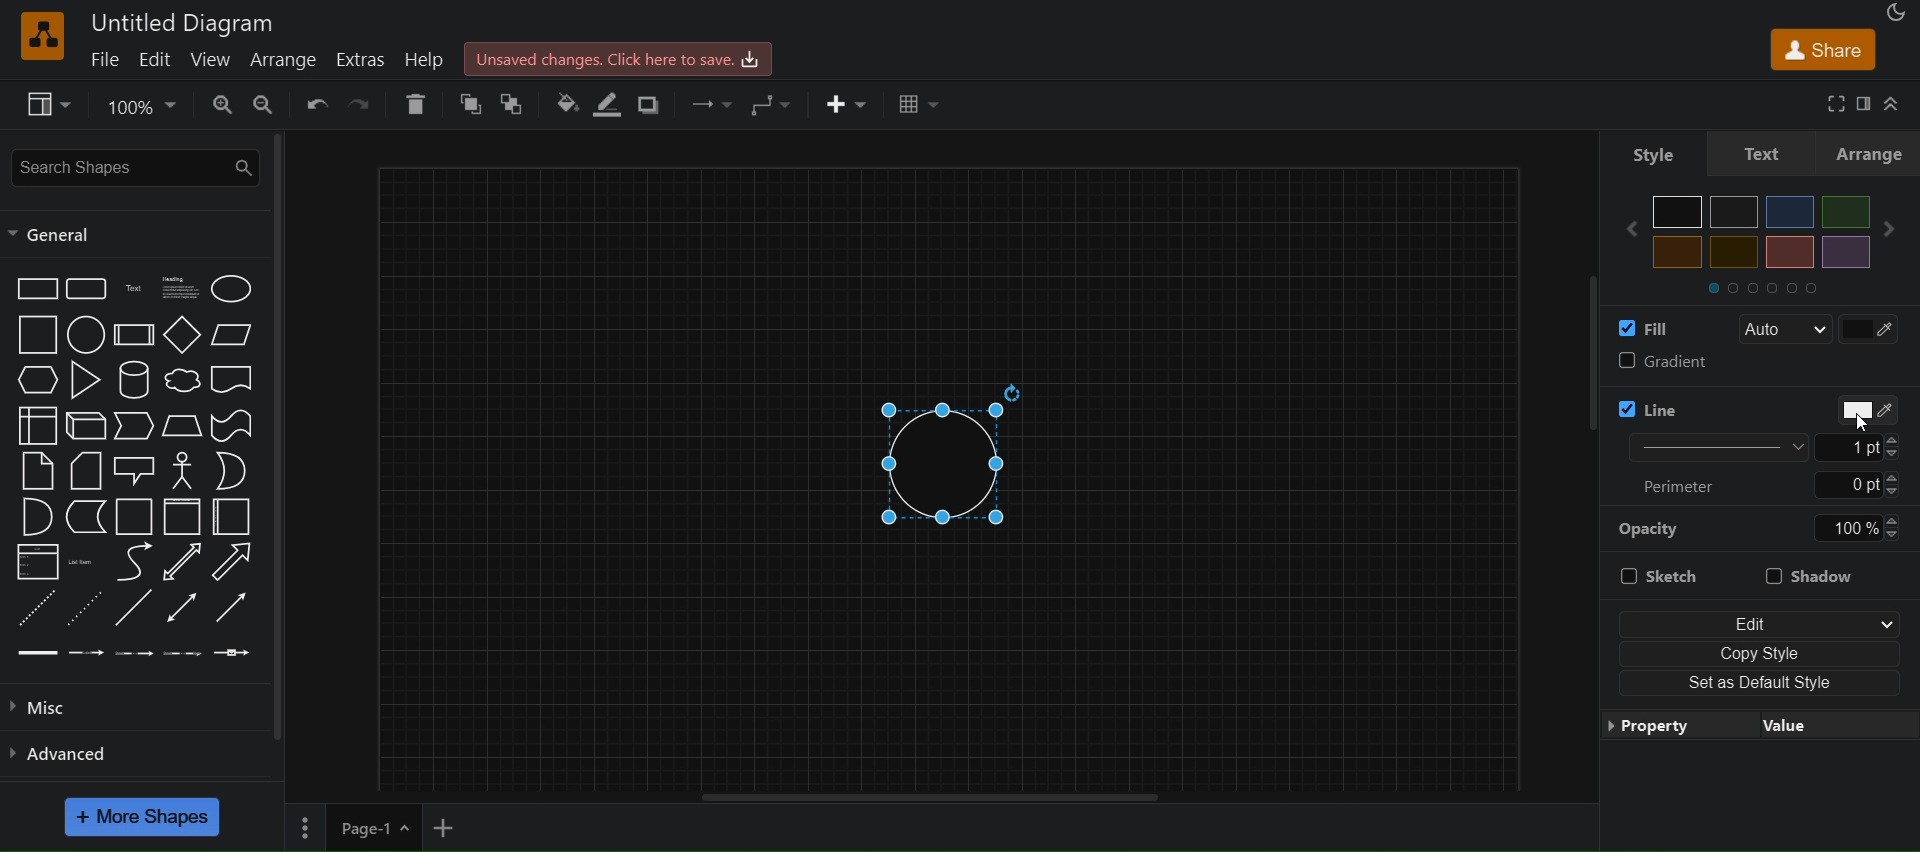 The image size is (1920, 852). I want to click on connector 3, so click(132, 651).